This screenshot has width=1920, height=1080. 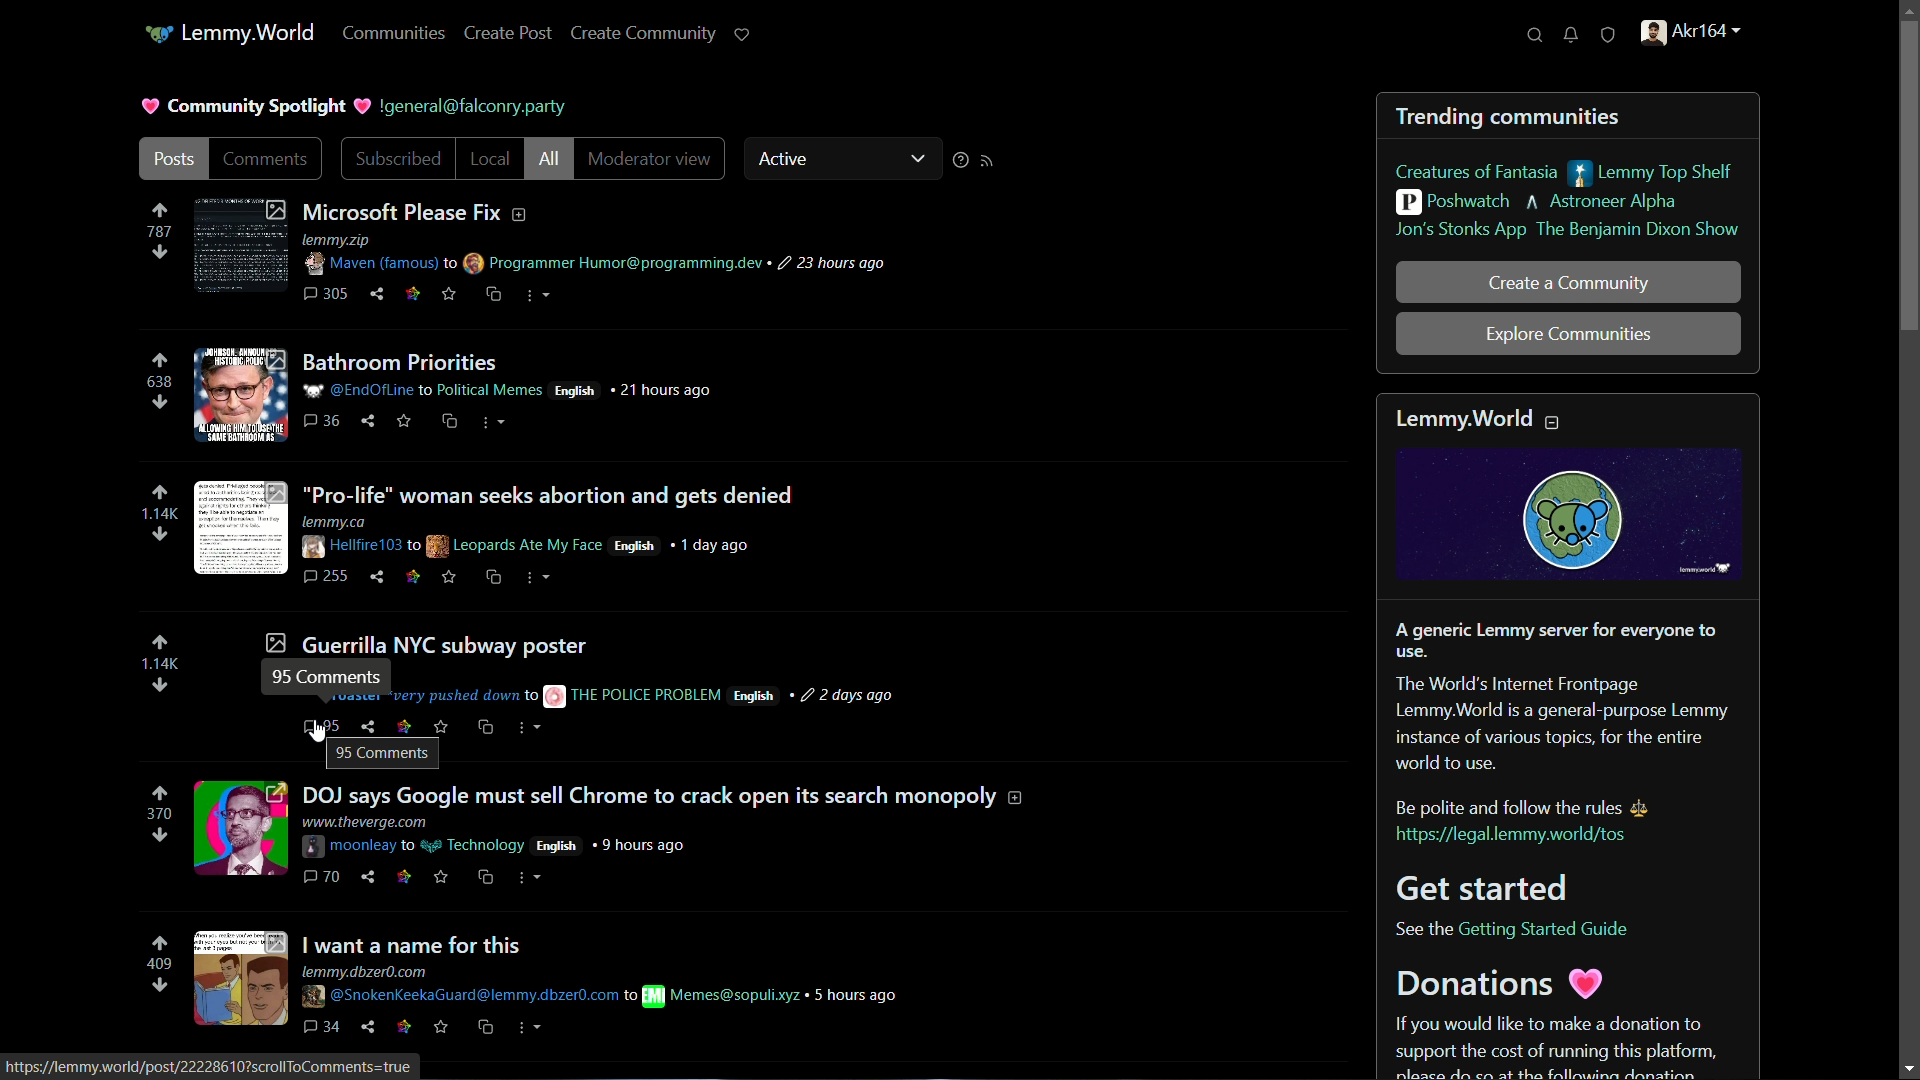 I want to click on explore communities, so click(x=1567, y=336).